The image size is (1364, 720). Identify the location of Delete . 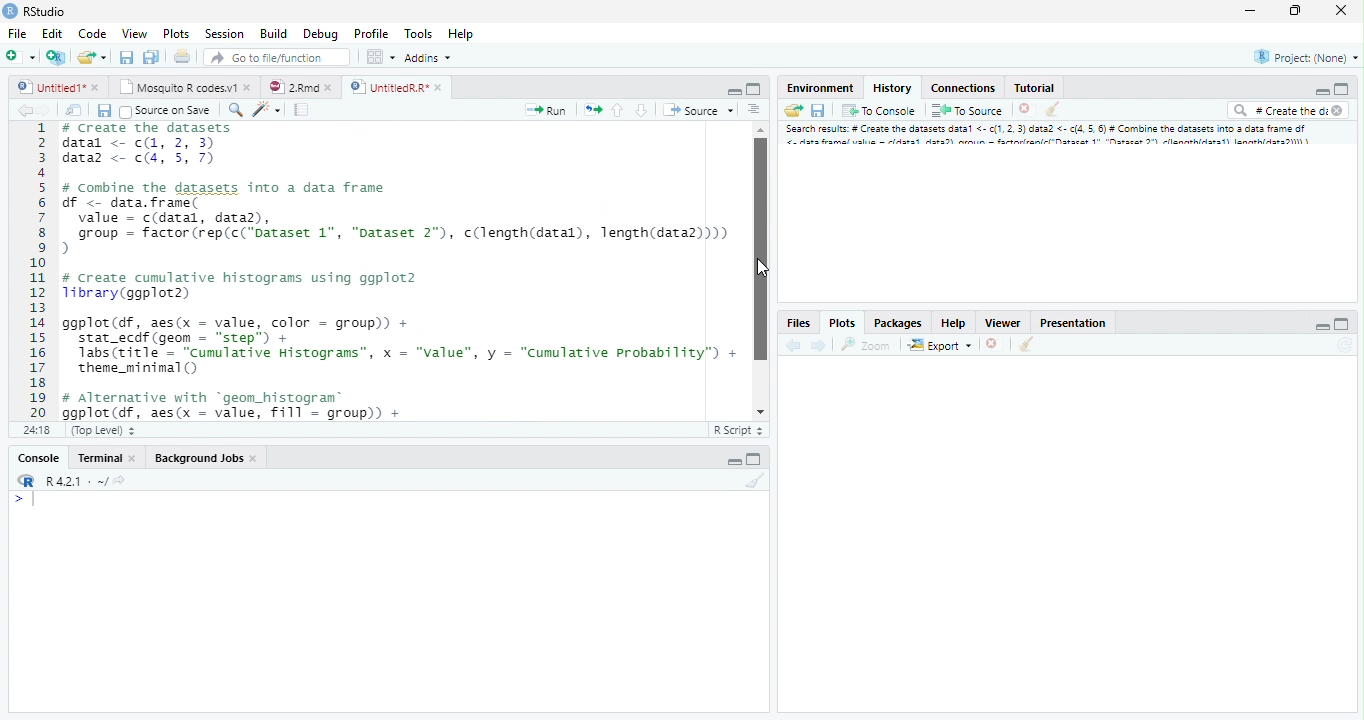
(992, 342).